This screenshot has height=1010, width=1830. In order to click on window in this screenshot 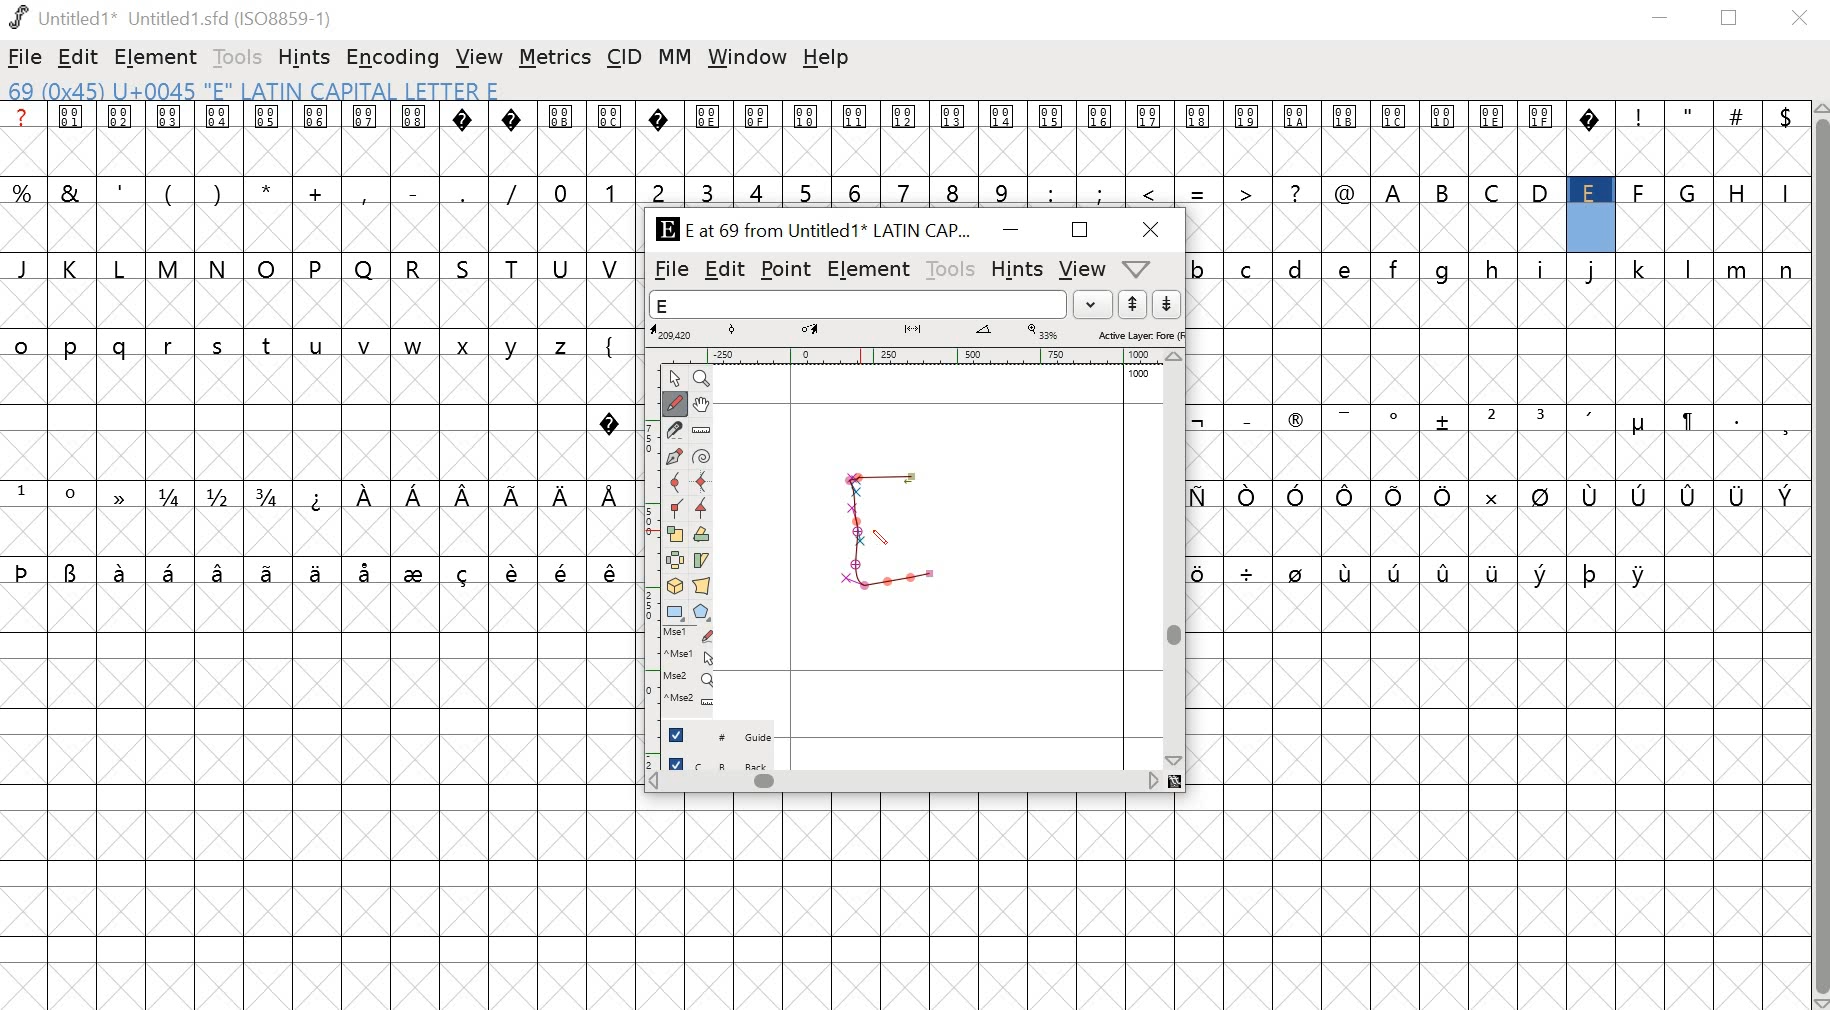, I will do `click(745, 56)`.